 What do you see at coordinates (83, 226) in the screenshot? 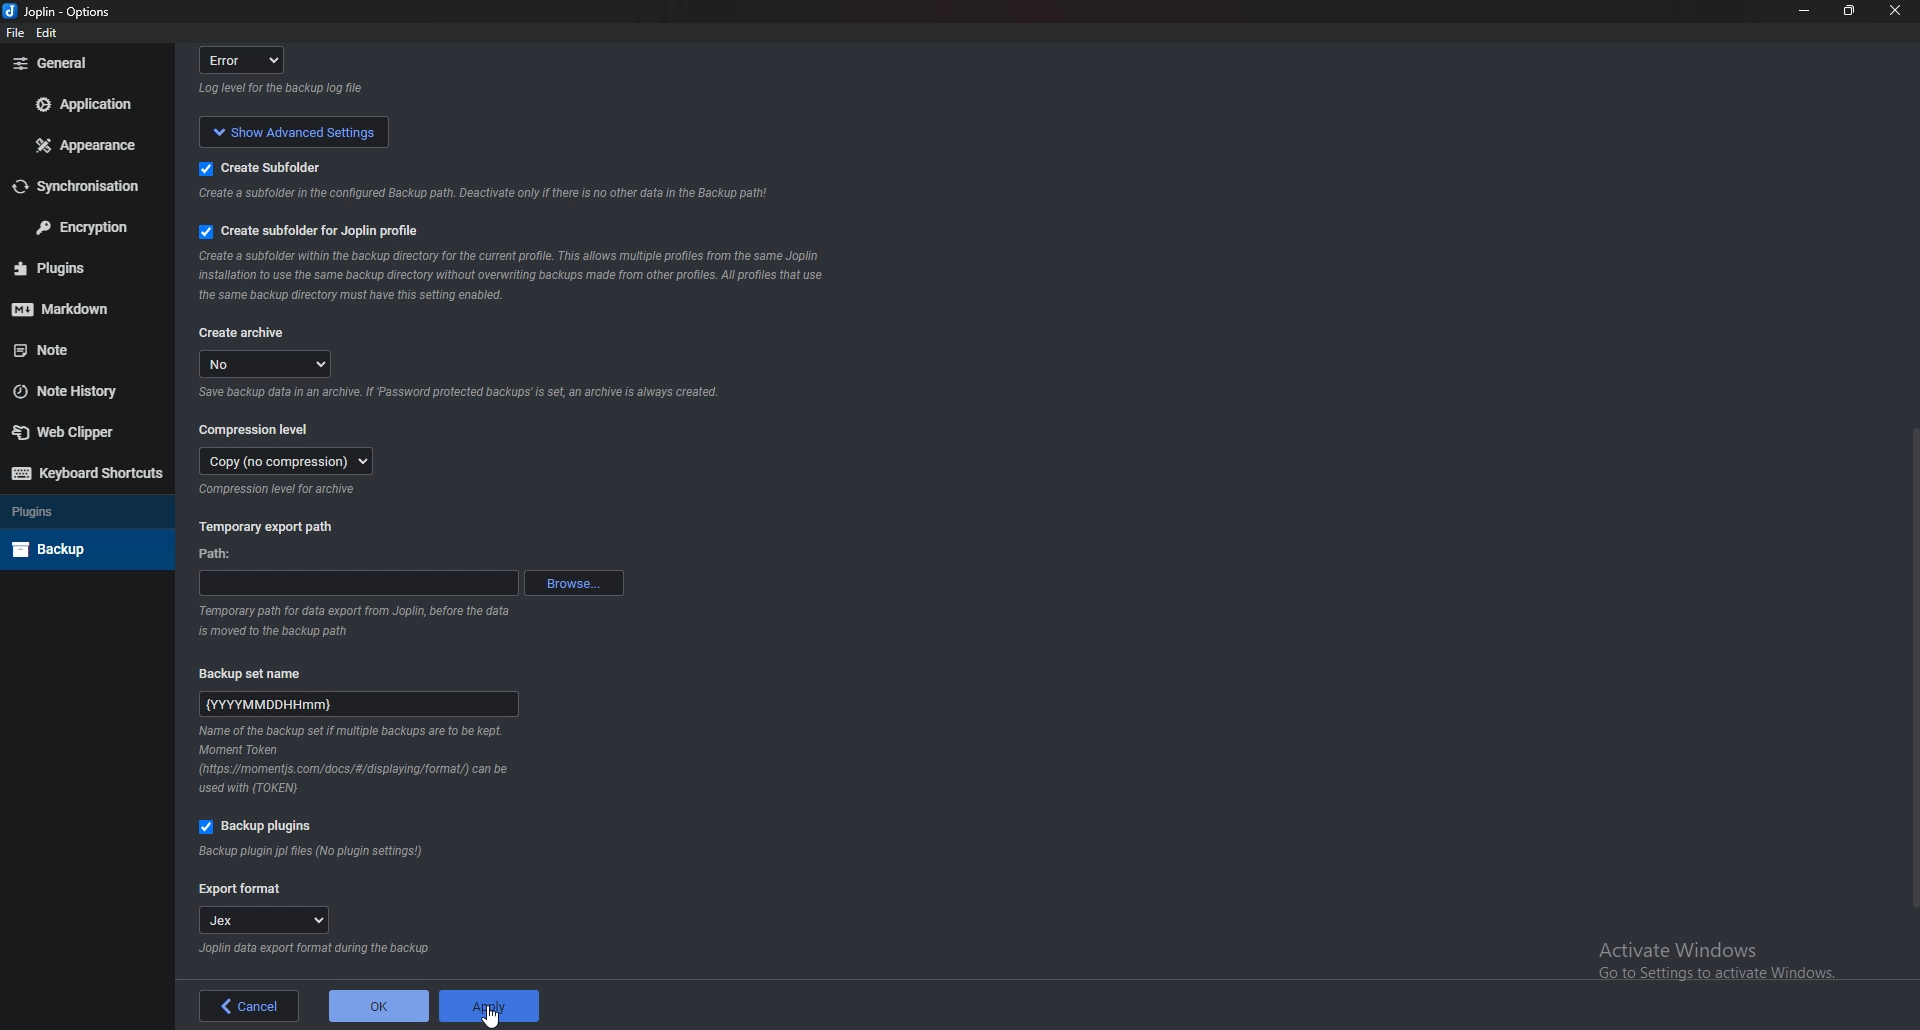
I see `Encryption` at bounding box center [83, 226].